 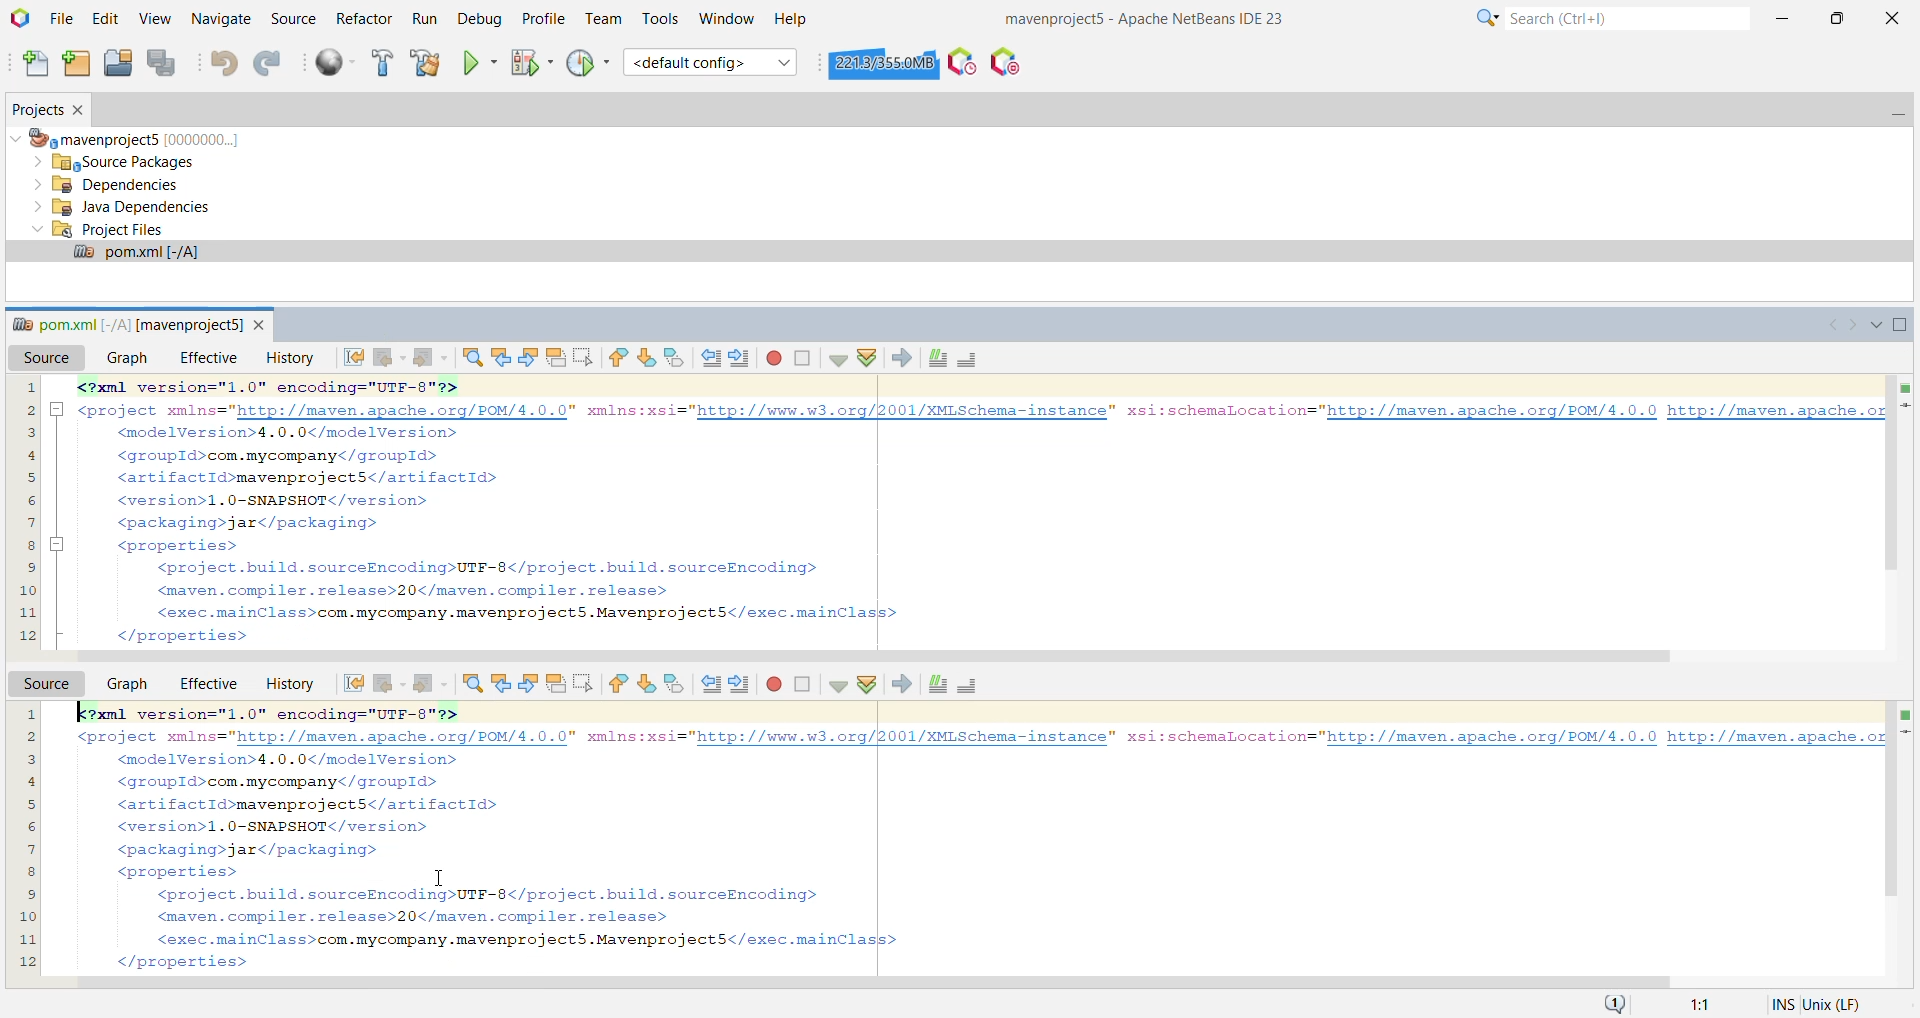 I want to click on Open Project, so click(x=118, y=63).